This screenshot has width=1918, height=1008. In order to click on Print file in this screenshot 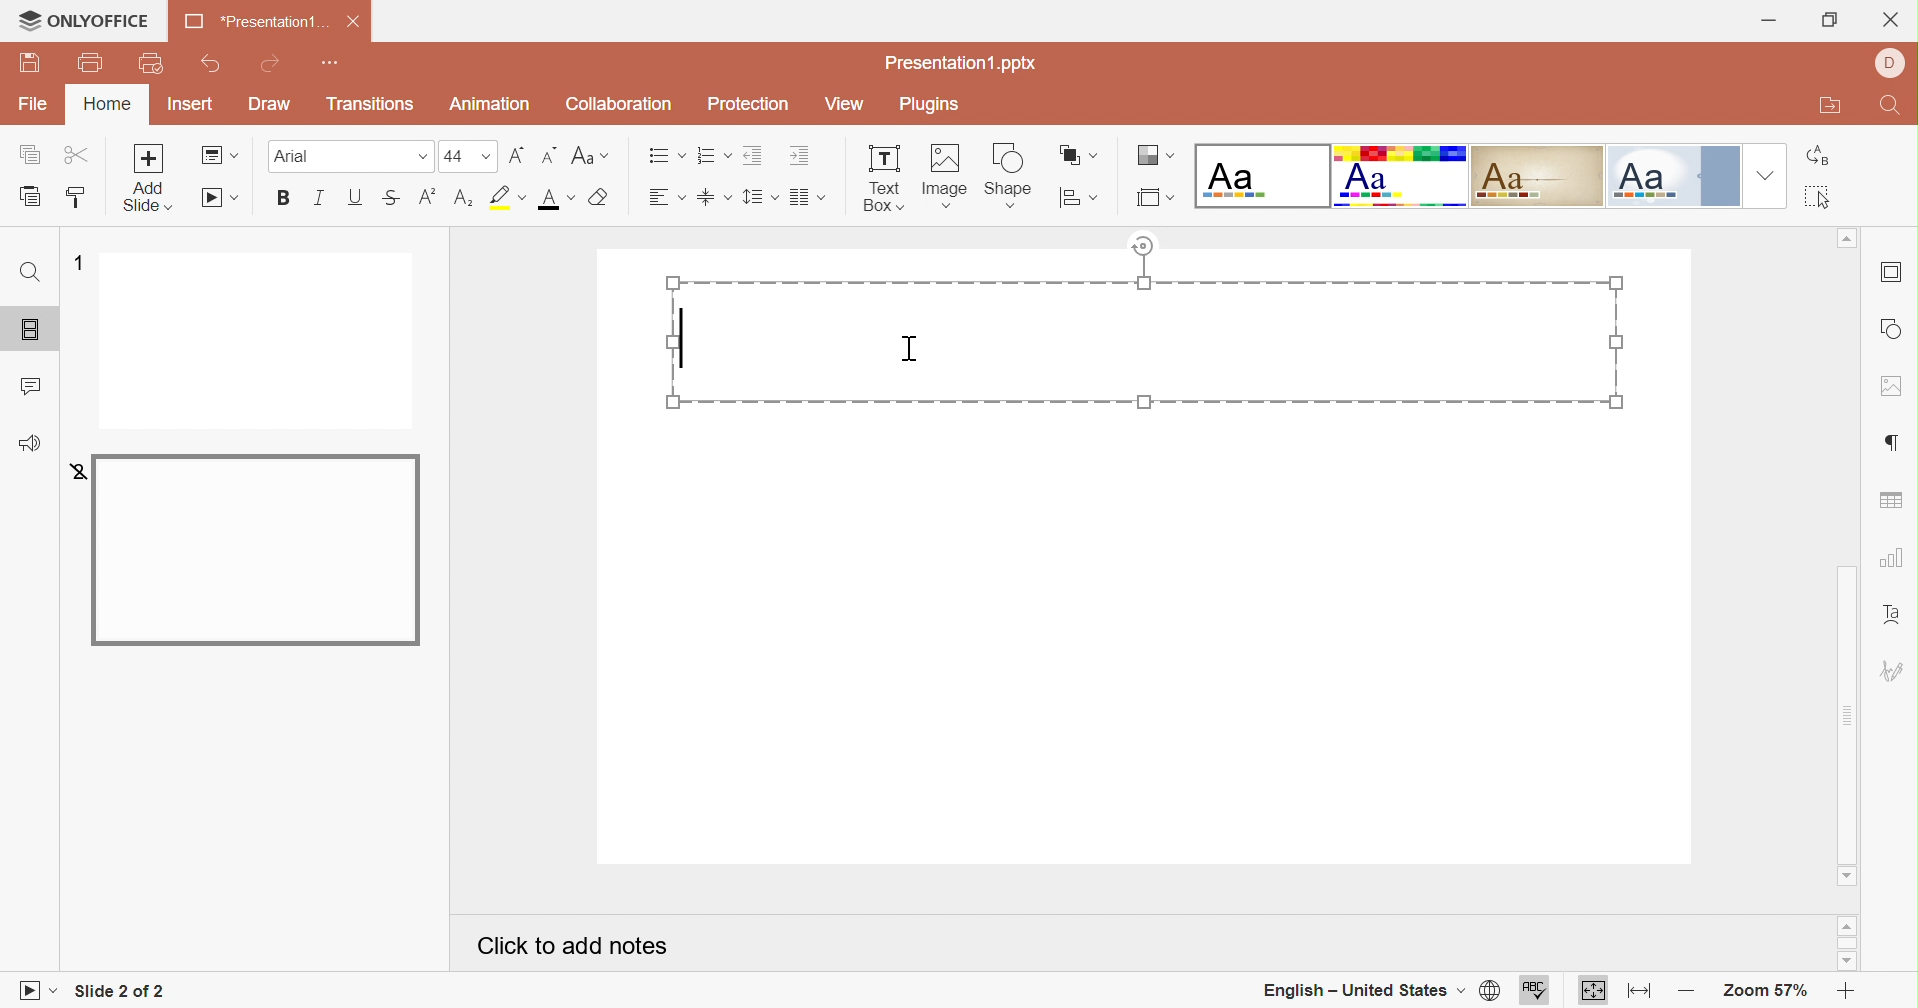, I will do `click(92, 63)`.